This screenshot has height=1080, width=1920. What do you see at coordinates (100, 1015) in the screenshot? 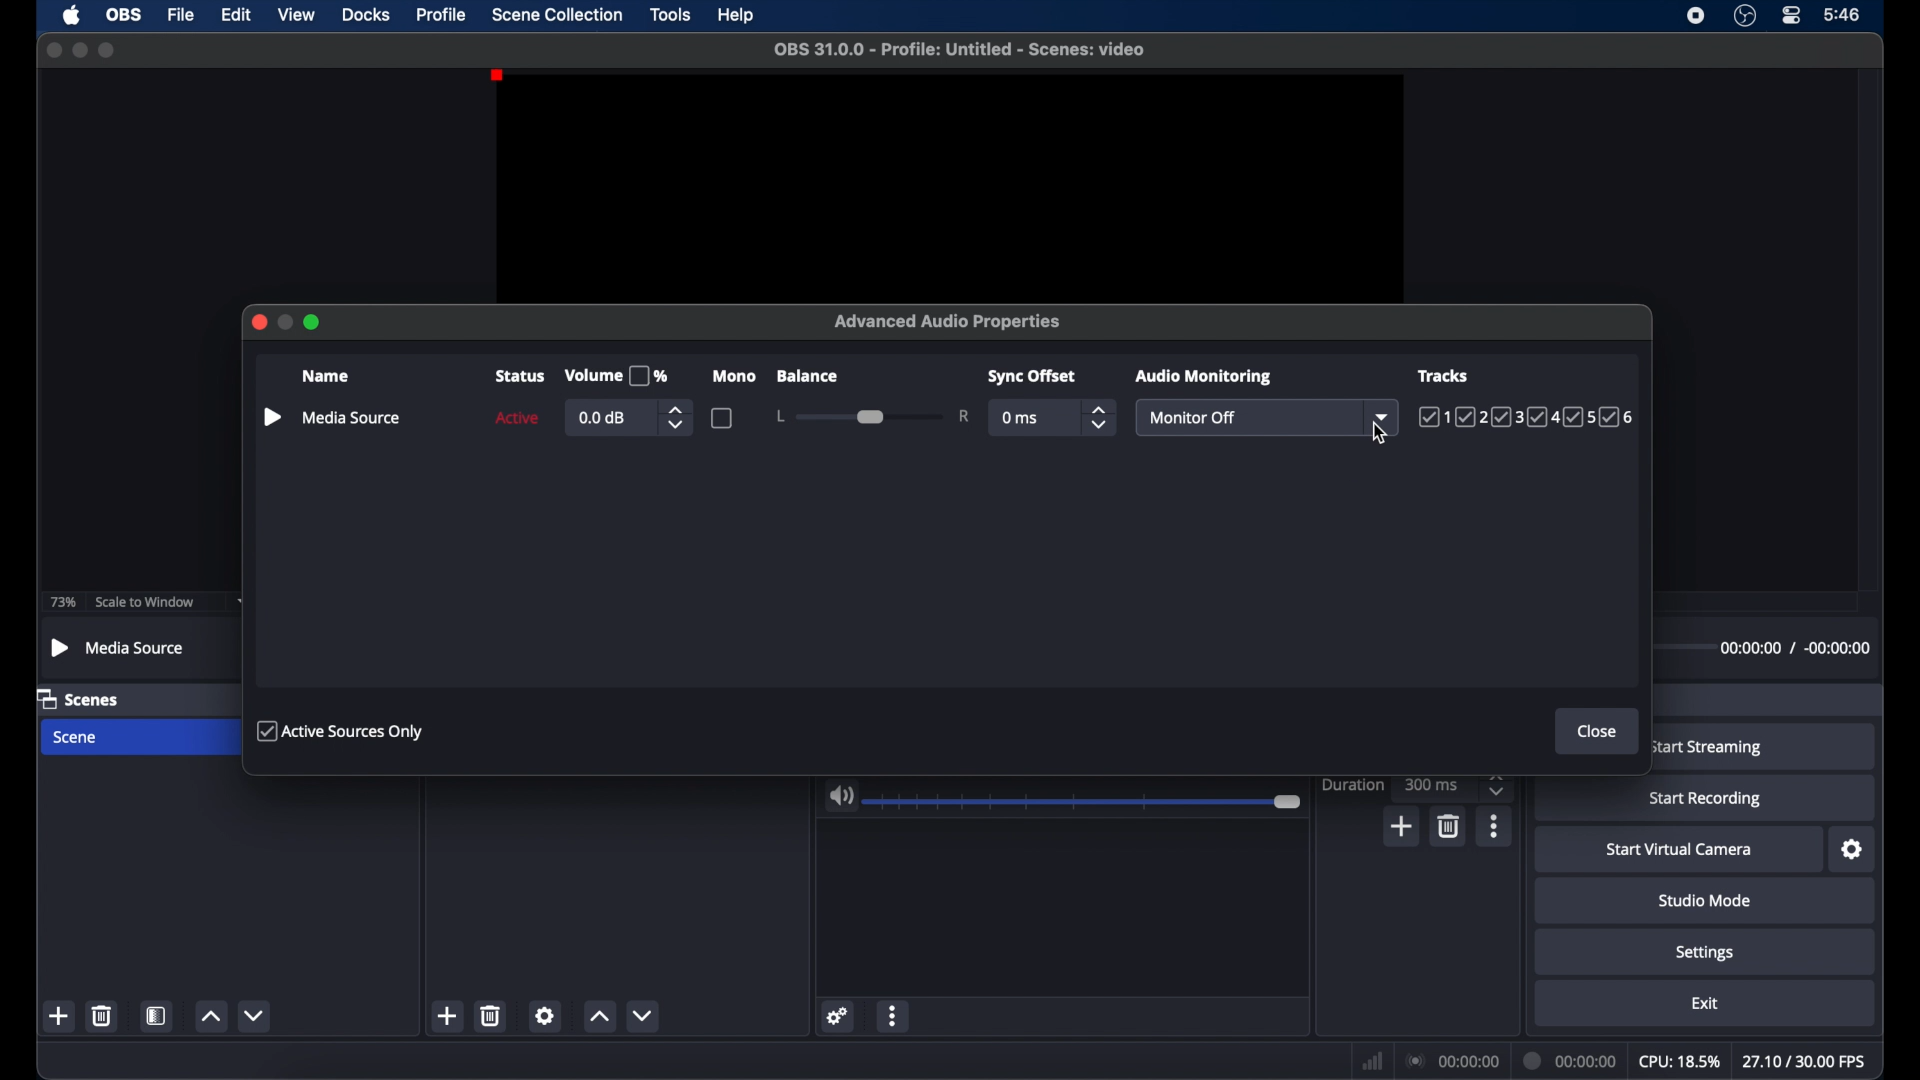
I see `delete` at bounding box center [100, 1015].